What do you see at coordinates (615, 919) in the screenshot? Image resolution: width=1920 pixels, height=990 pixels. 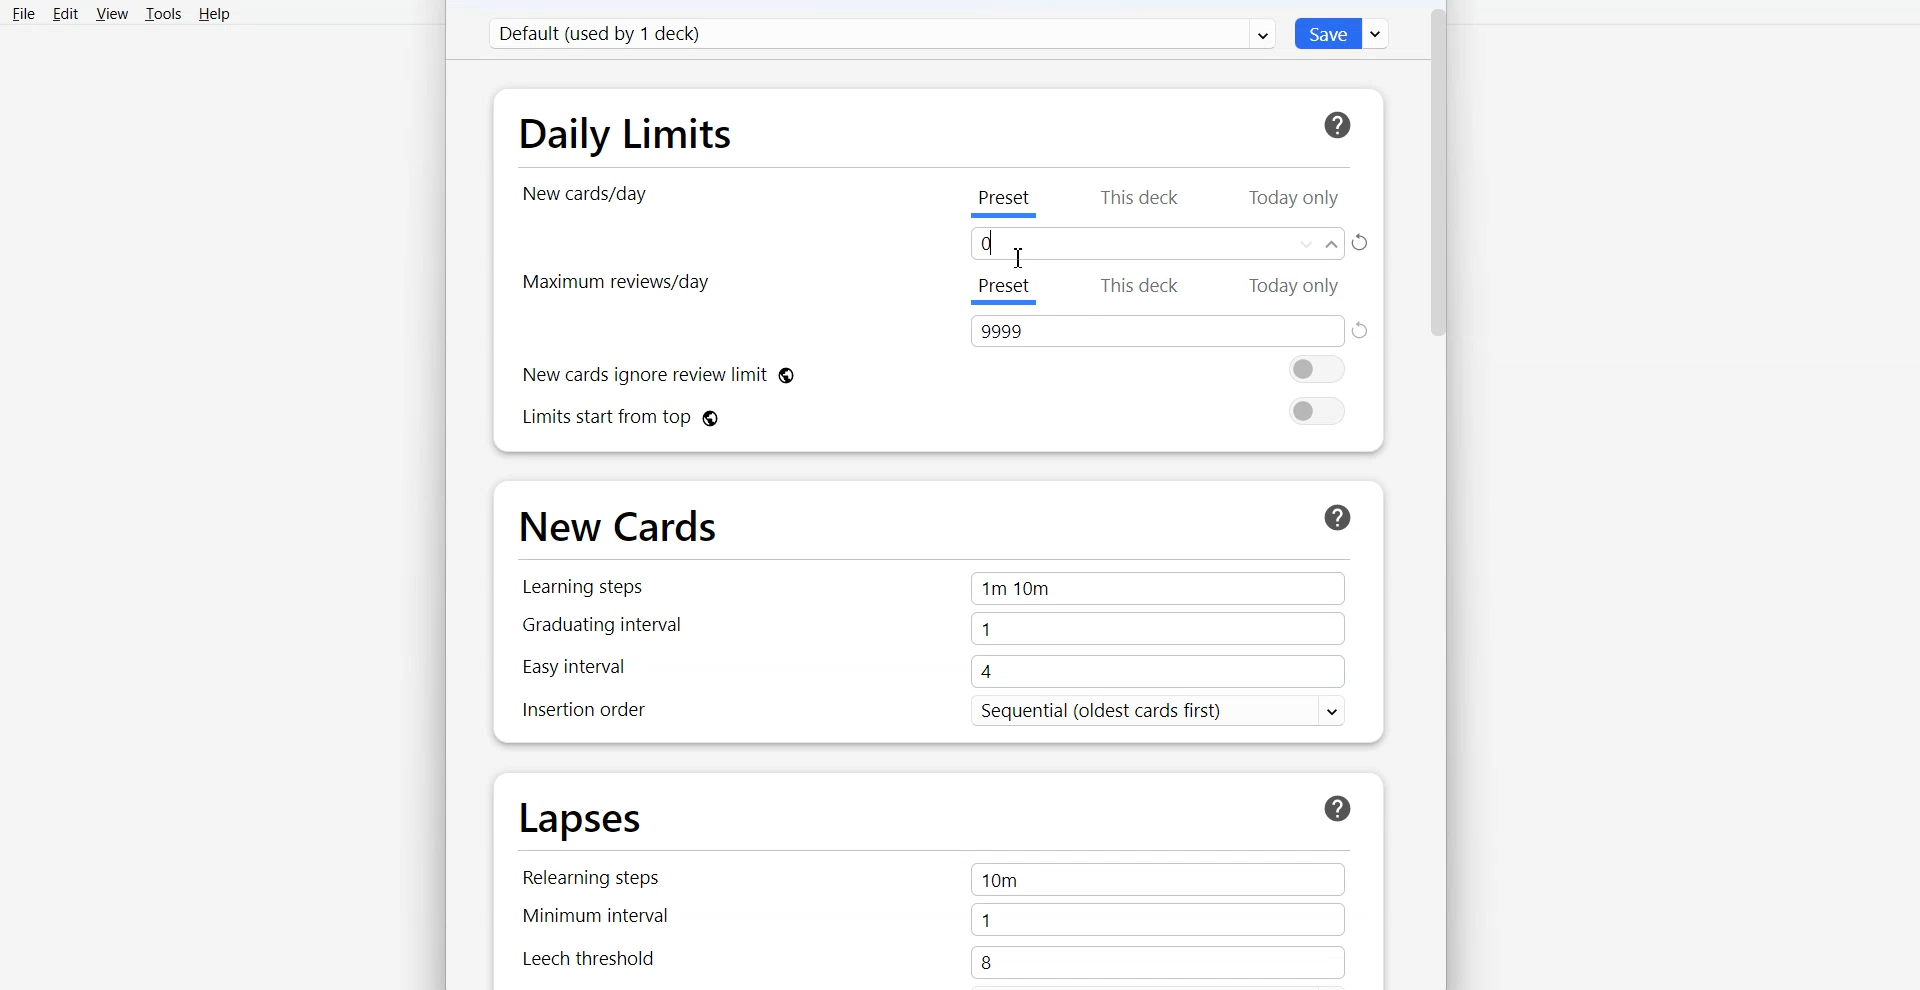 I see `Minimum interval` at bounding box center [615, 919].